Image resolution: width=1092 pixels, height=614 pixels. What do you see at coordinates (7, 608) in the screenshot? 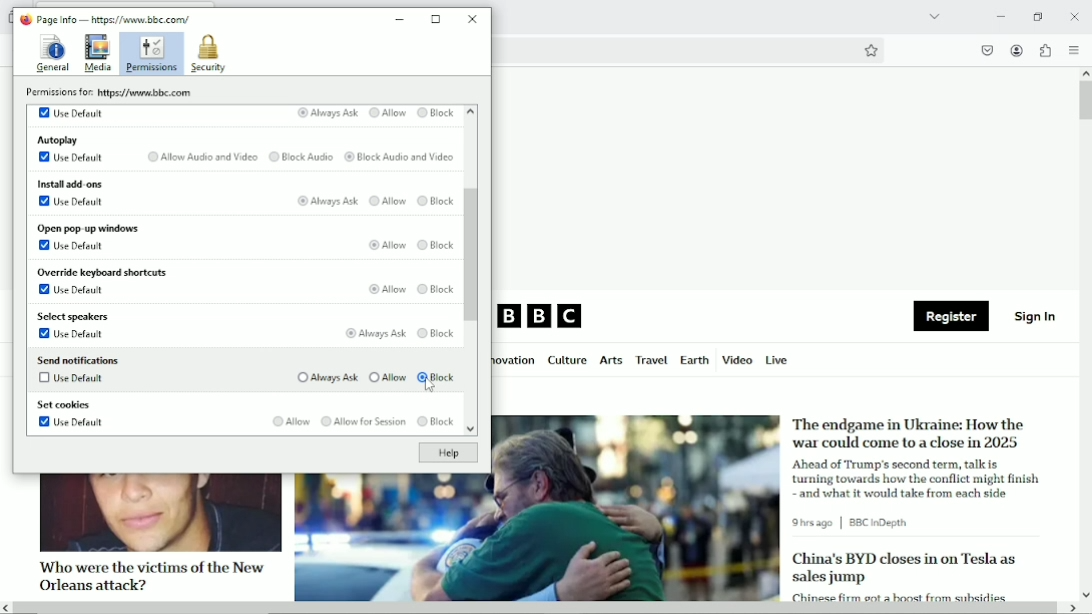
I see `scroll left` at bounding box center [7, 608].